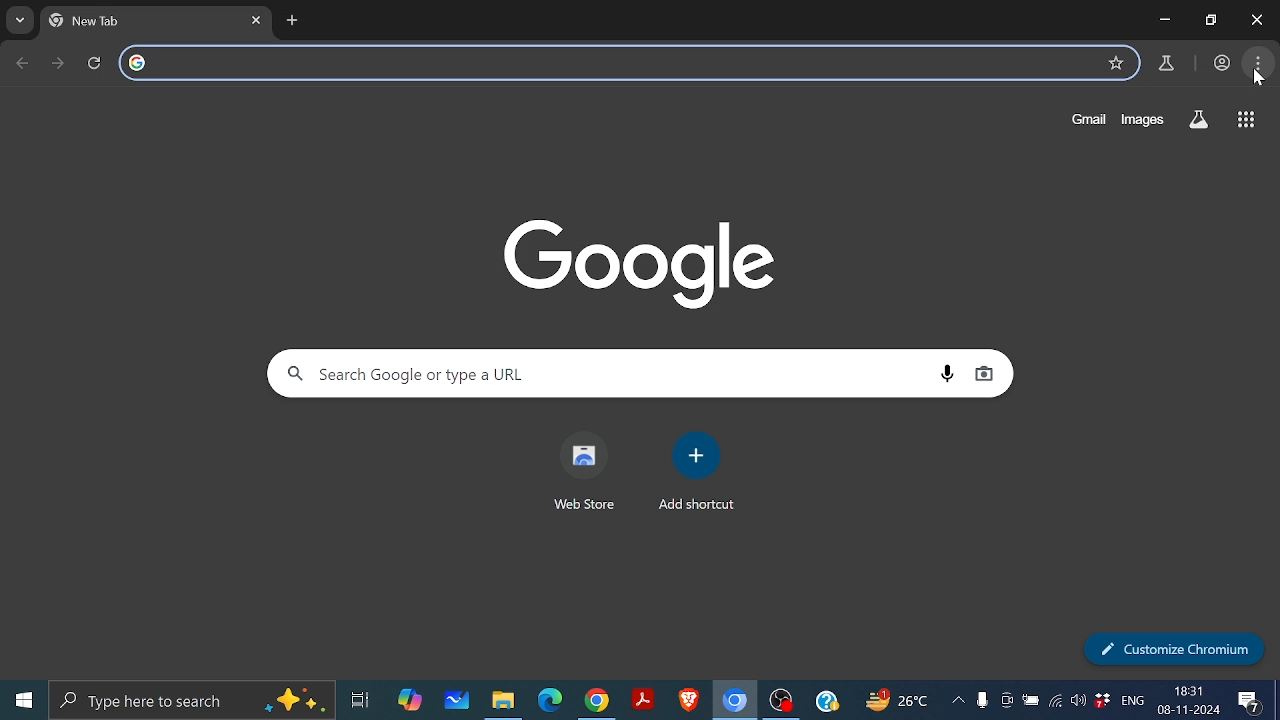 Image resolution: width=1280 pixels, height=720 pixels. What do you see at coordinates (1252, 703) in the screenshot?
I see `comment` at bounding box center [1252, 703].